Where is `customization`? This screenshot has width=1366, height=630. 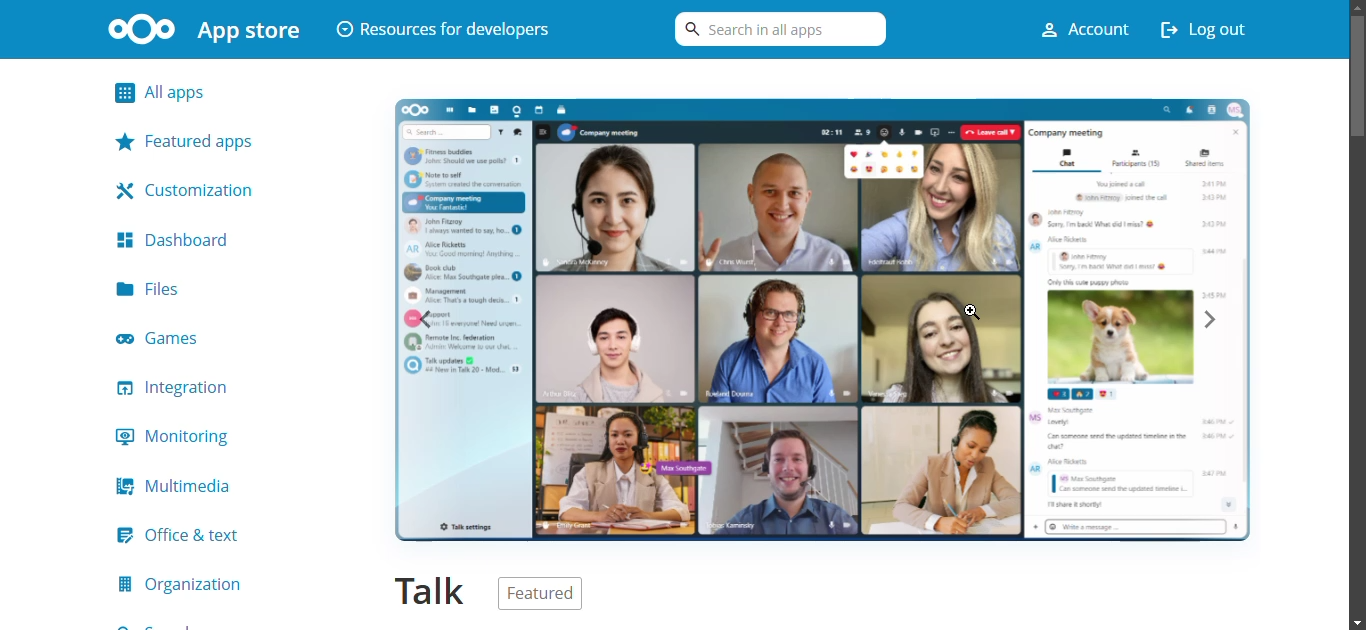
customization is located at coordinates (192, 188).